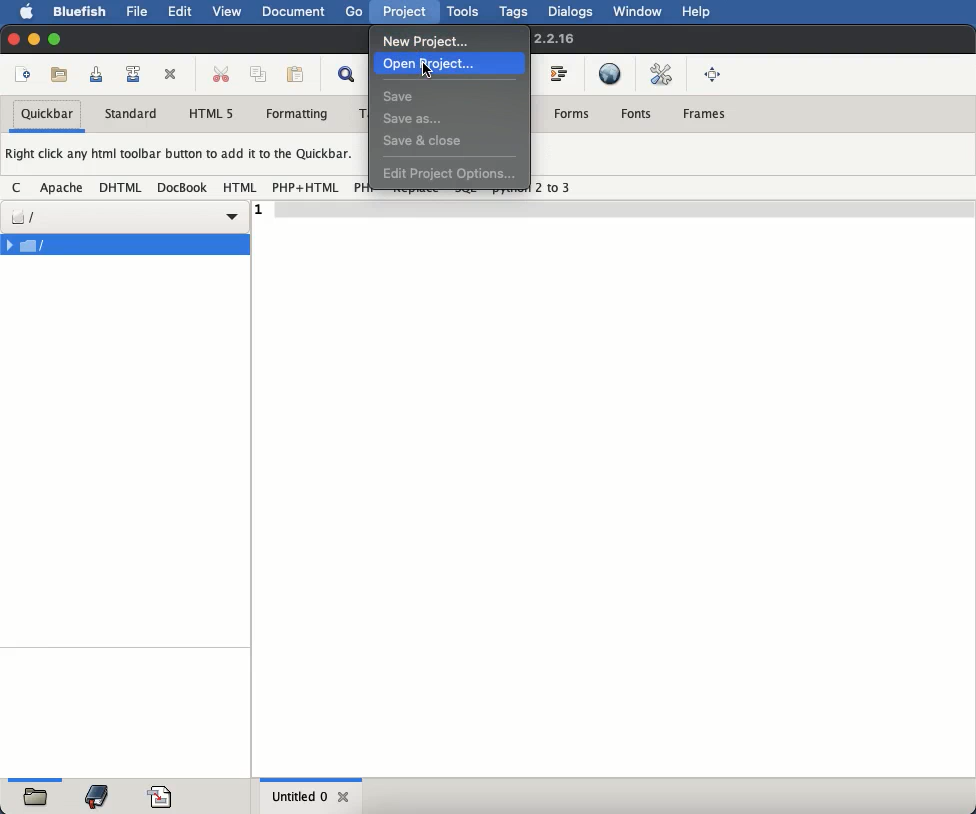  Describe the element at coordinates (183, 190) in the screenshot. I see `docbook` at that location.